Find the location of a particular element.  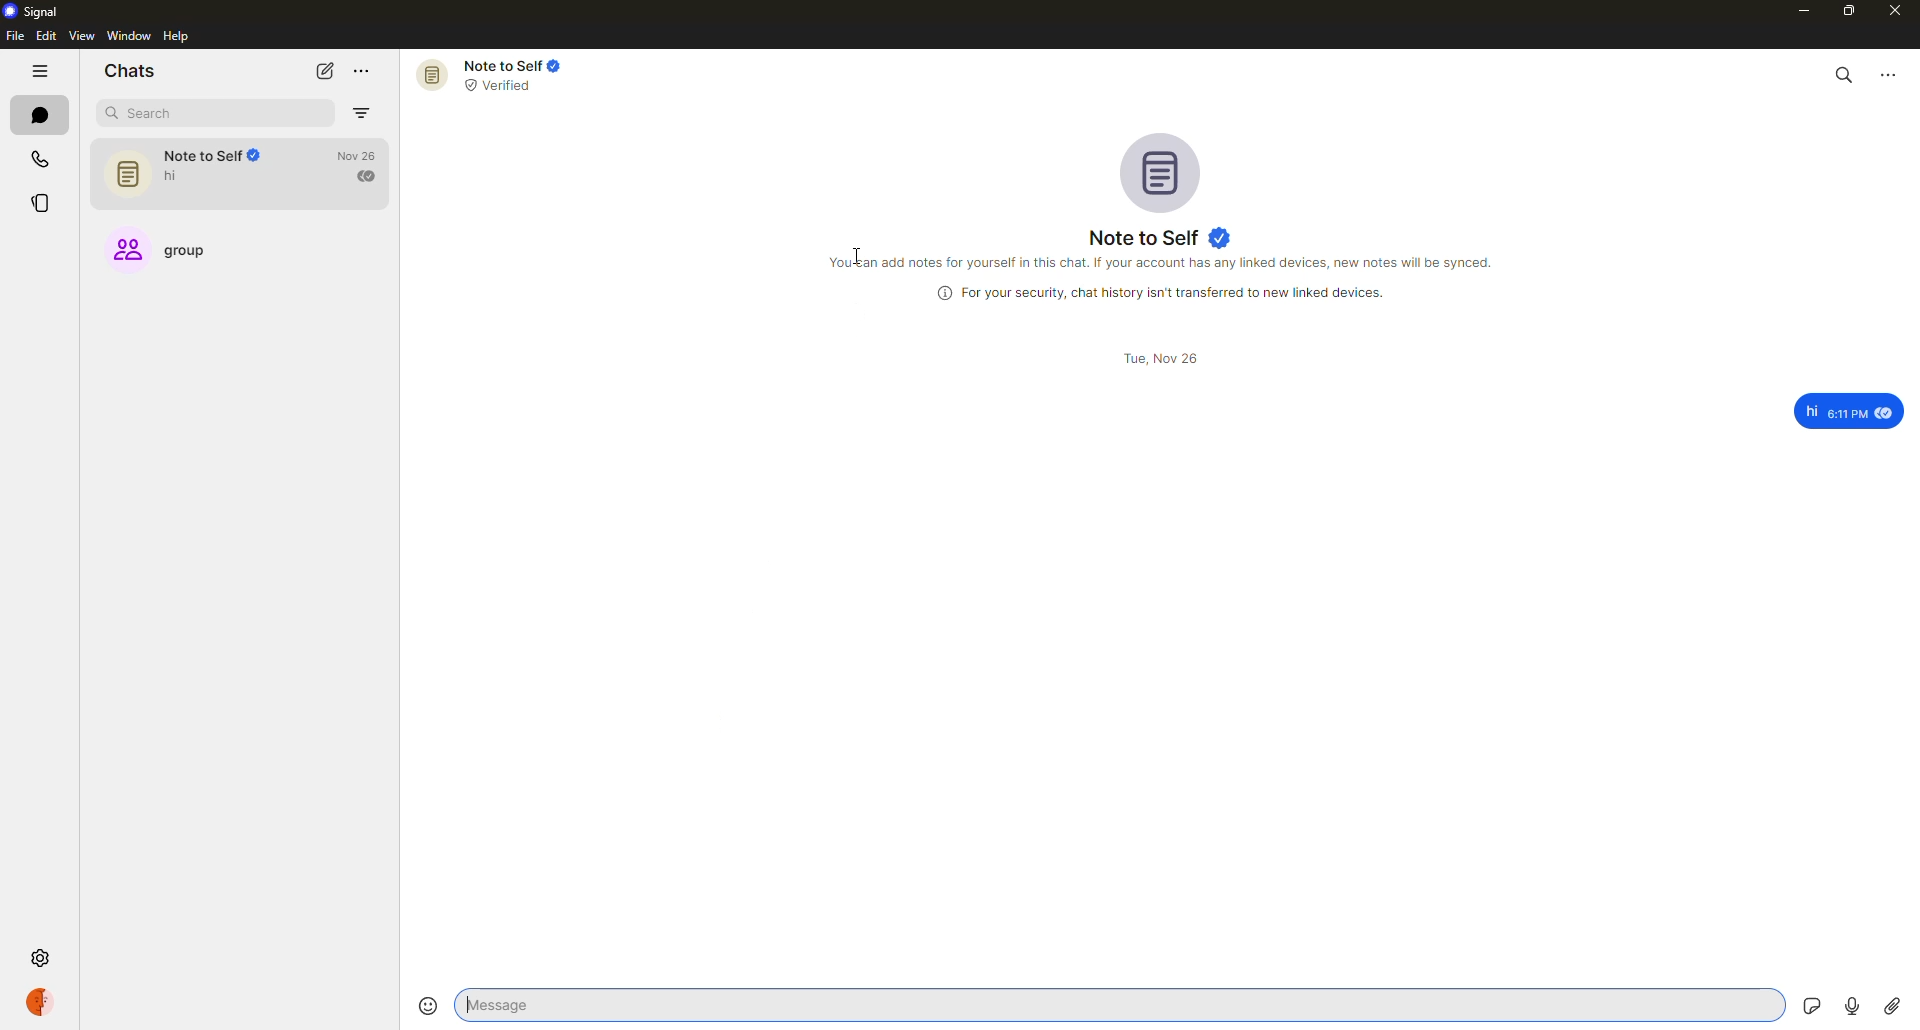

new chat is located at coordinates (324, 71).